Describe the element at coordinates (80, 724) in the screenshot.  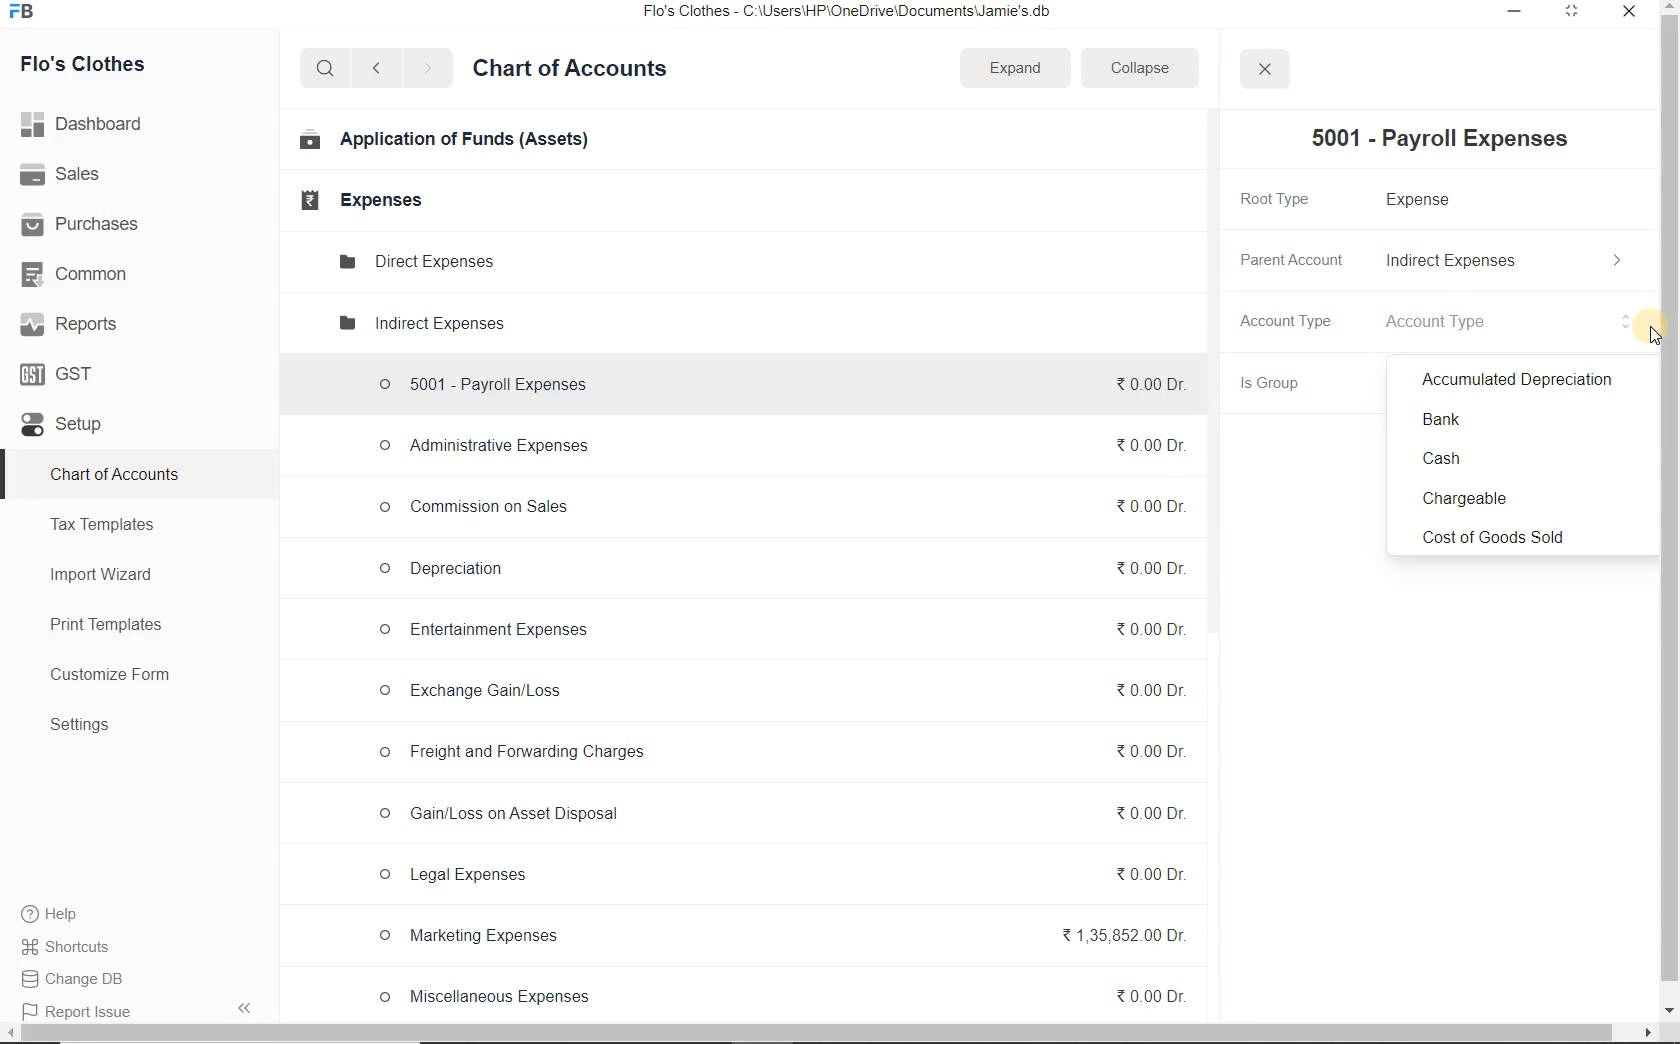
I see `Settings` at that location.